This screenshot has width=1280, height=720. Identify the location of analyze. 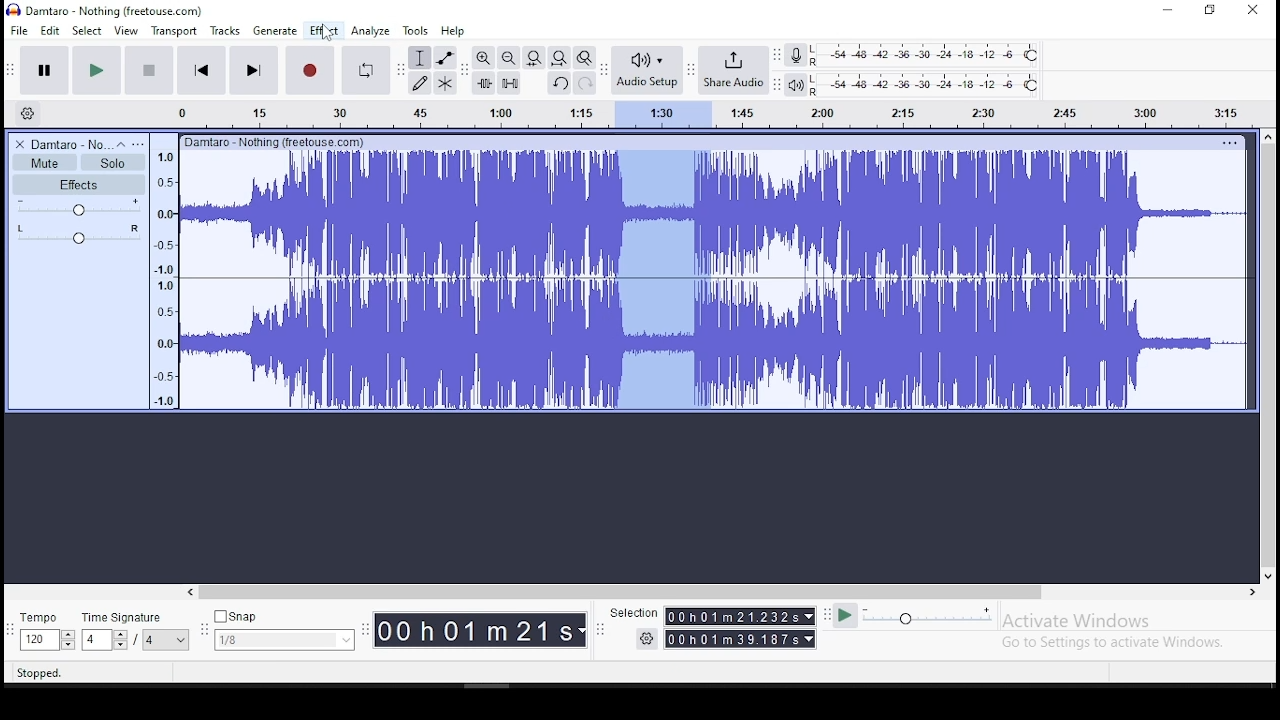
(371, 31).